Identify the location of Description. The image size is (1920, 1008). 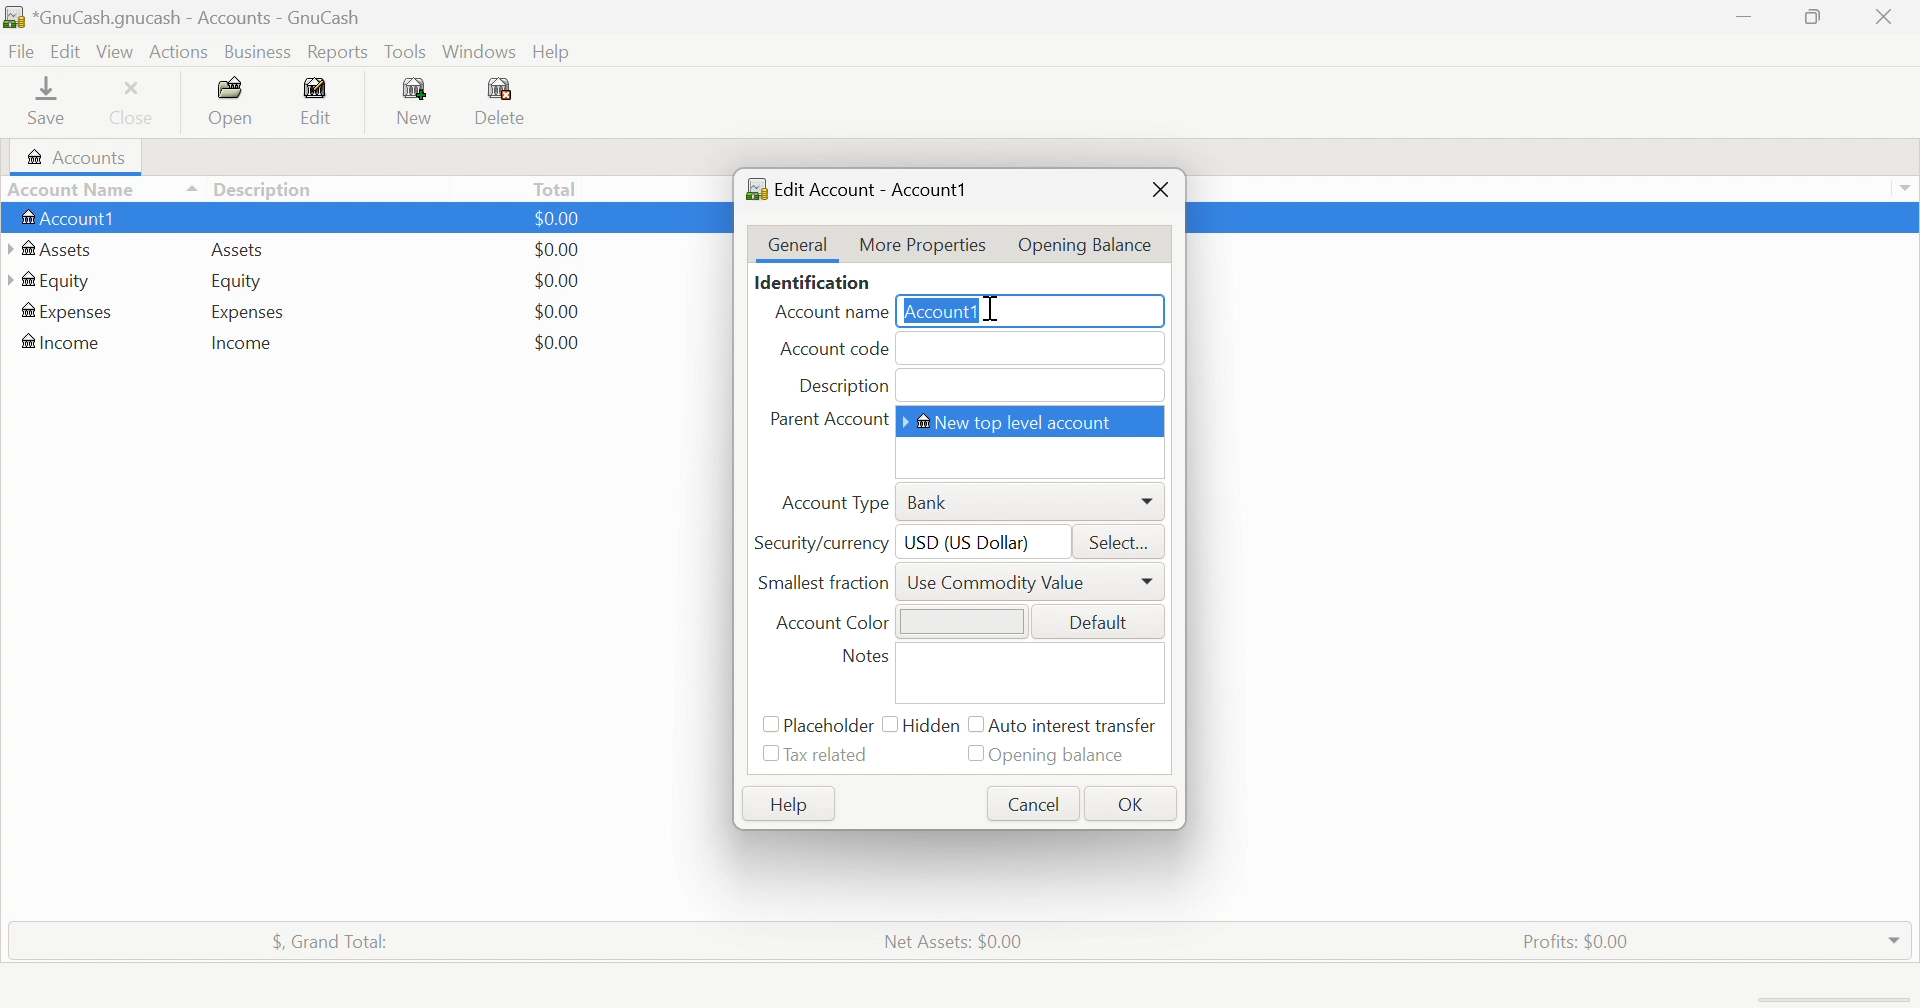
(263, 189).